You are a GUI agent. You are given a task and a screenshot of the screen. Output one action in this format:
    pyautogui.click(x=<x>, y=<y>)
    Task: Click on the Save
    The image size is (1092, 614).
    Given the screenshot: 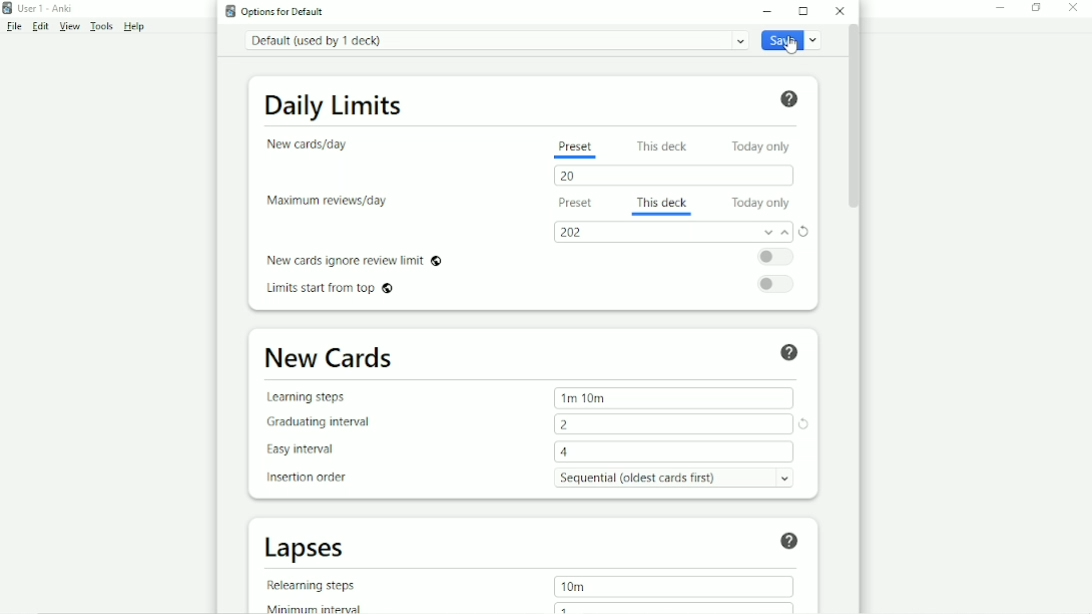 What is the action you would take?
    pyautogui.click(x=794, y=41)
    